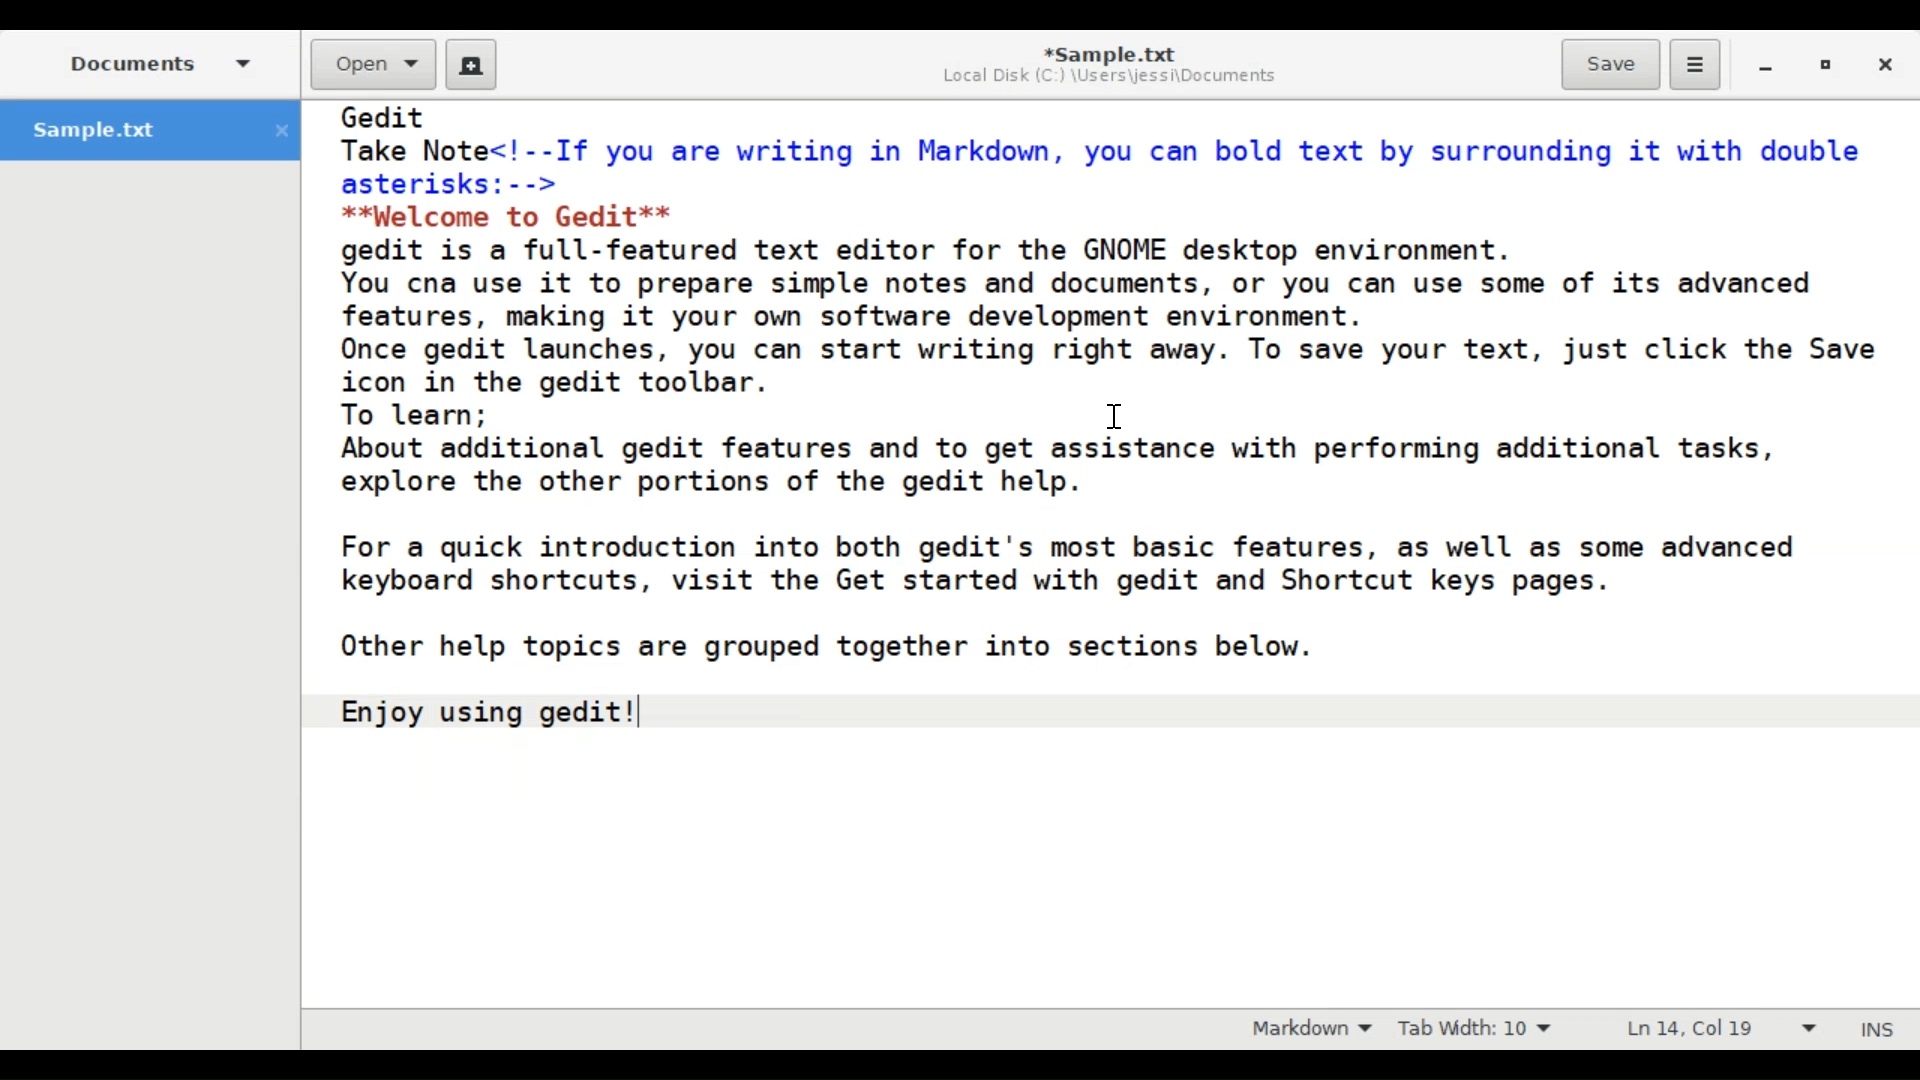 Image resolution: width=1920 pixels, height=1080 pixels. Describe the element at coordinates (149, 130) in the screenshot. I see `Sample.txt` at that location.